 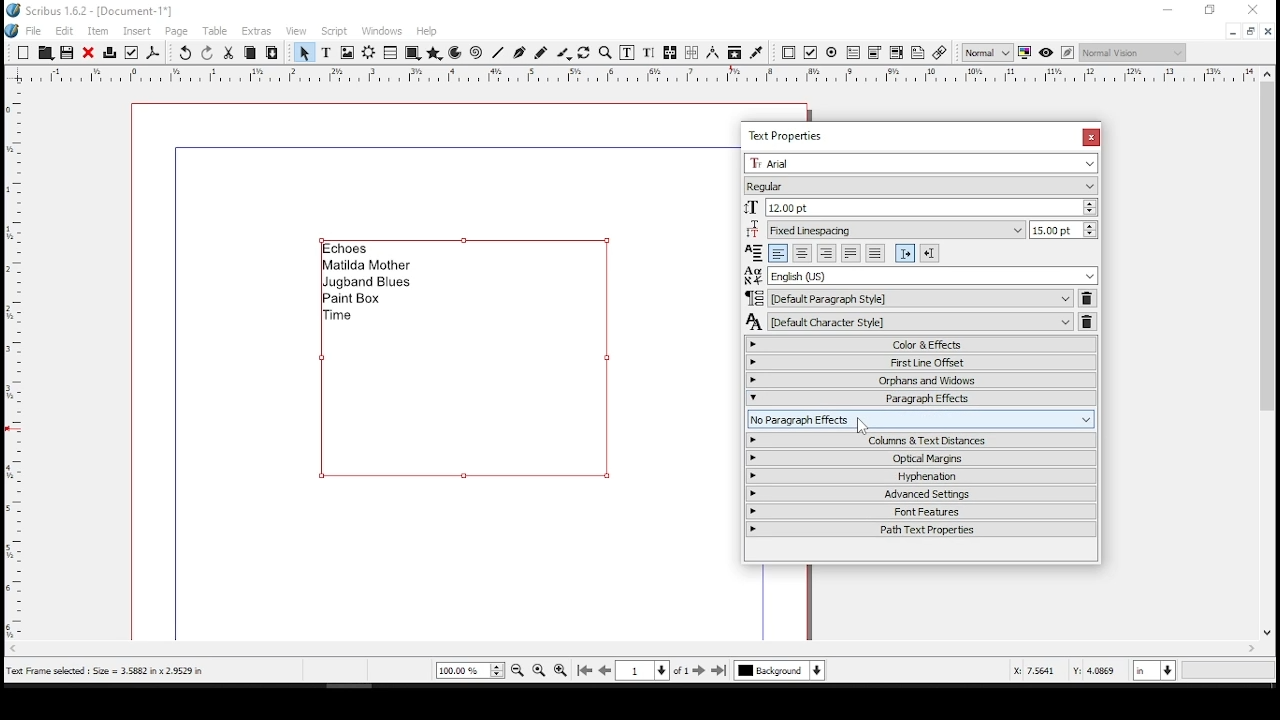 I want to click on logo, so click(x=12, y=32).